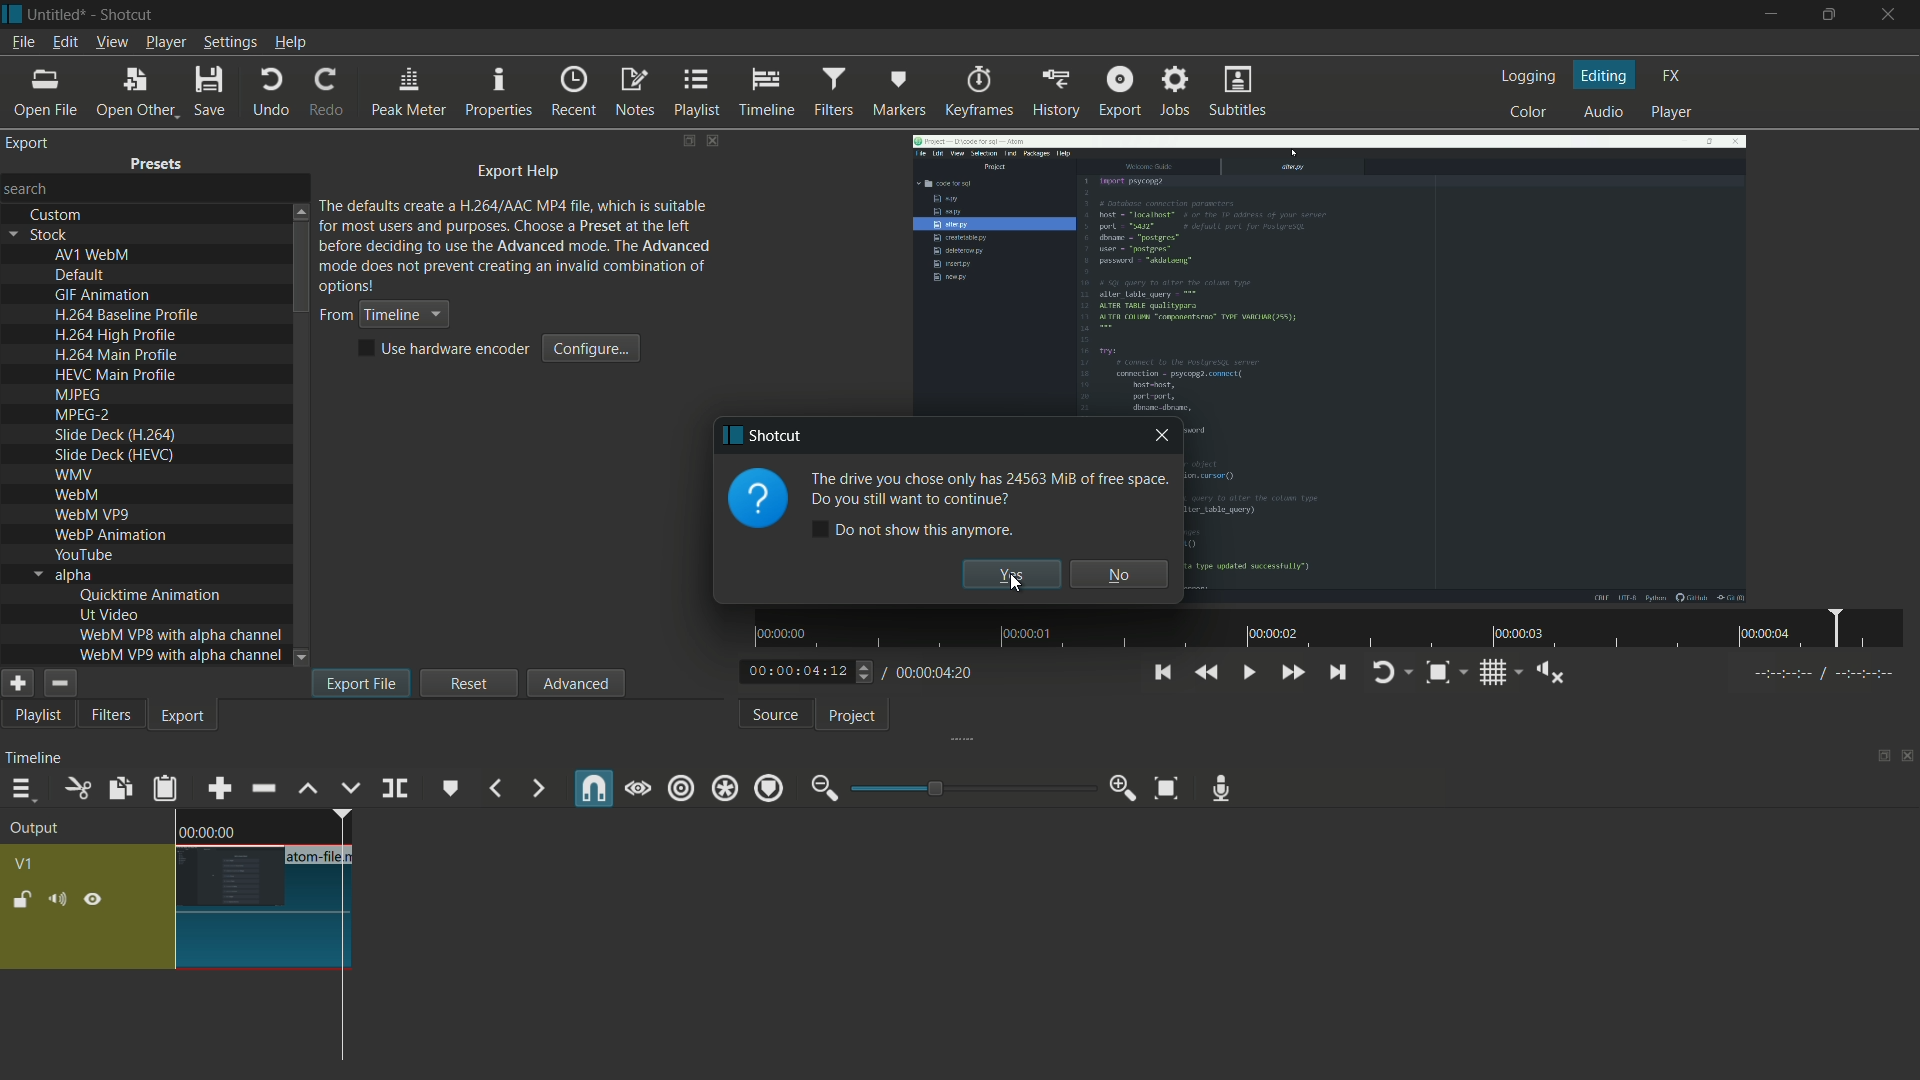 The image size is (1920, 1080). Describe the element at coordinates (517, 244) in the screenshot. I see `text` at that location.